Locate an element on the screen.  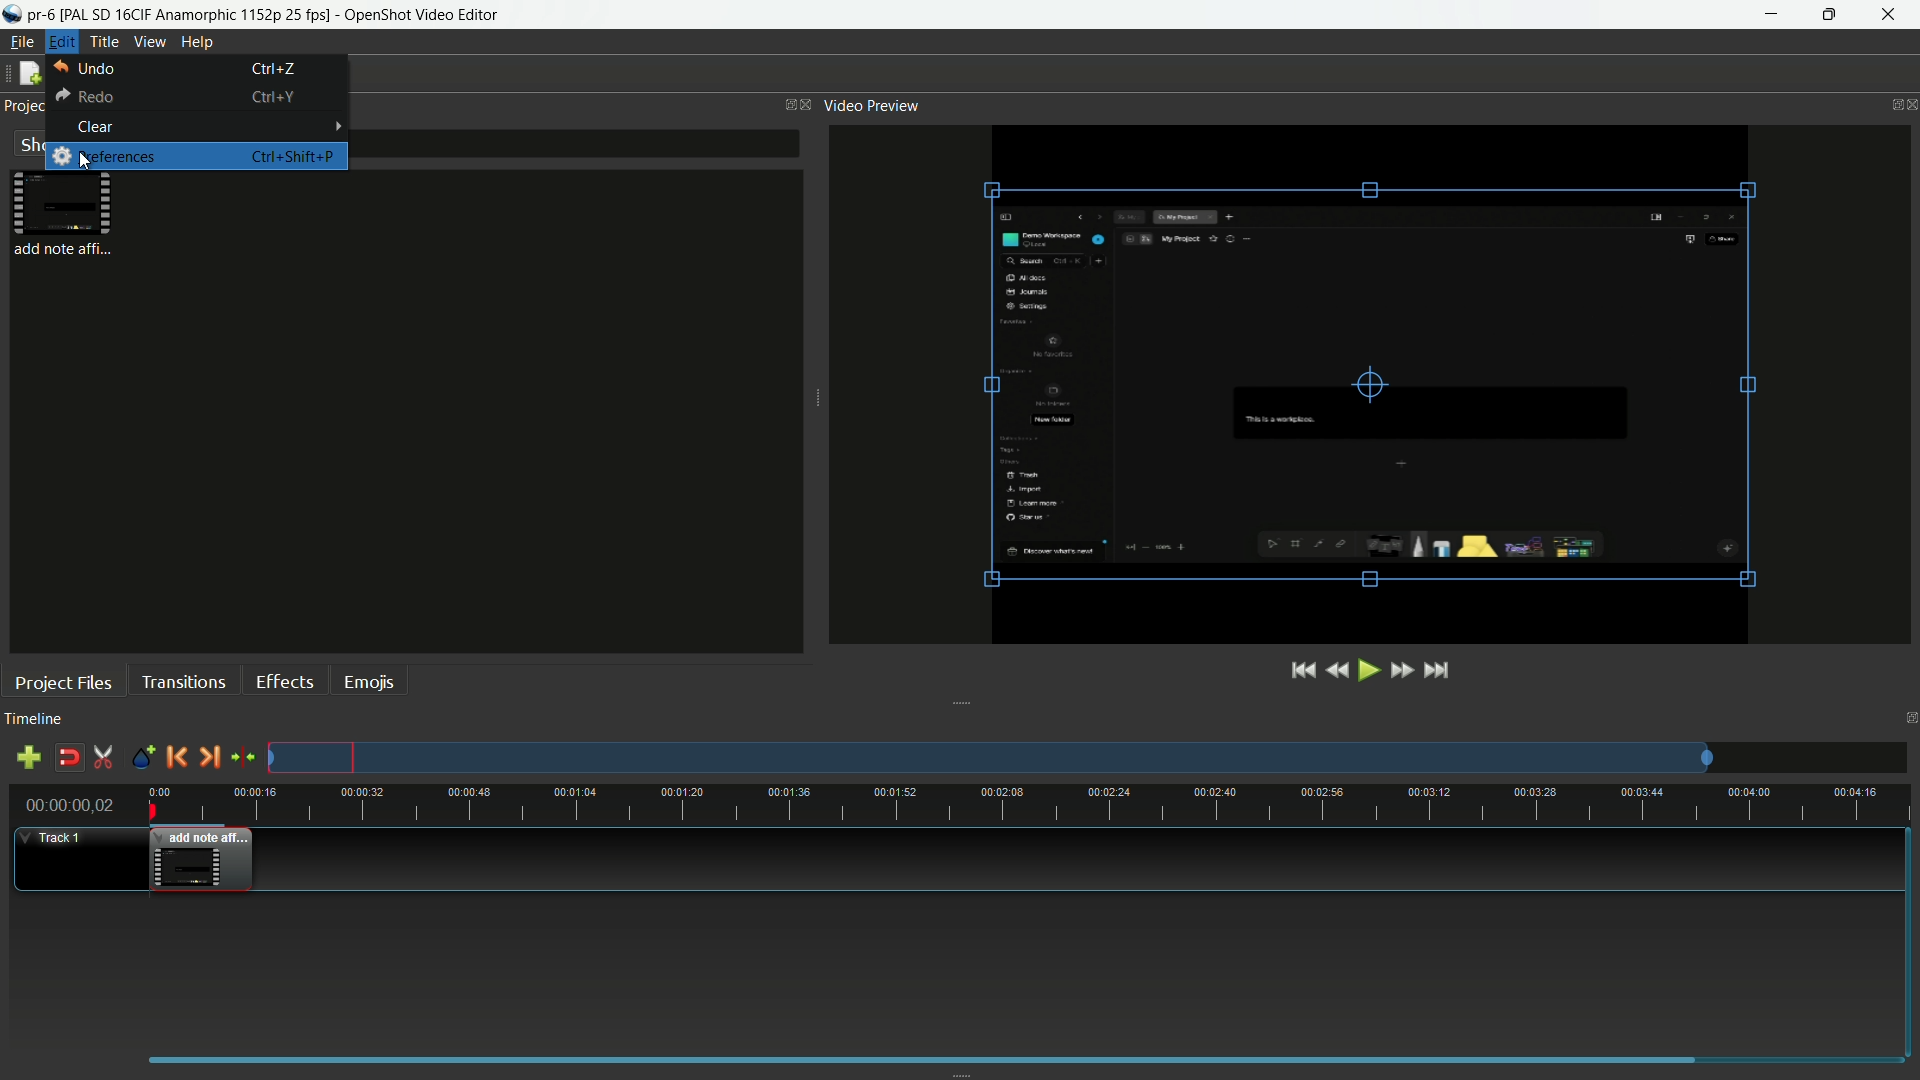
transitions is located at coordinates (183, 683).